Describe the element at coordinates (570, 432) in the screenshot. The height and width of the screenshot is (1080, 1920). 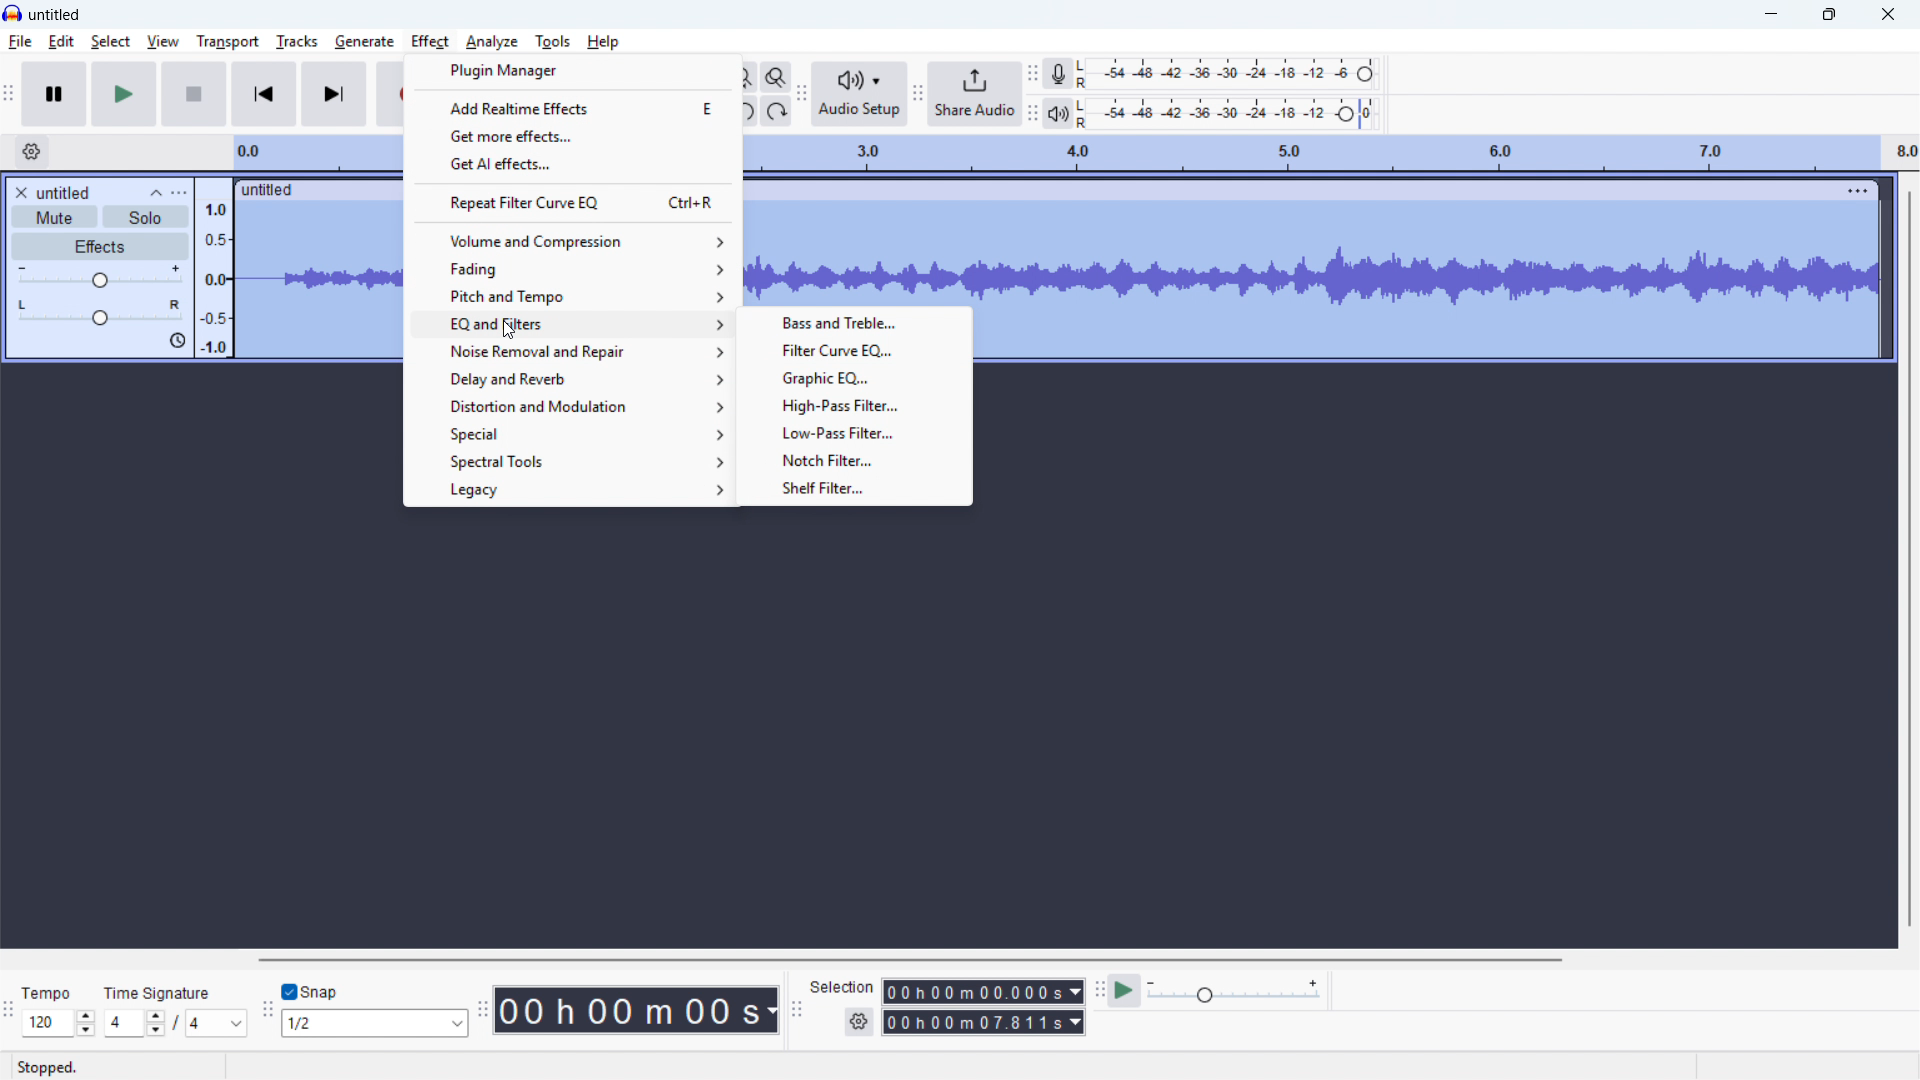
I see `special ` at that location.